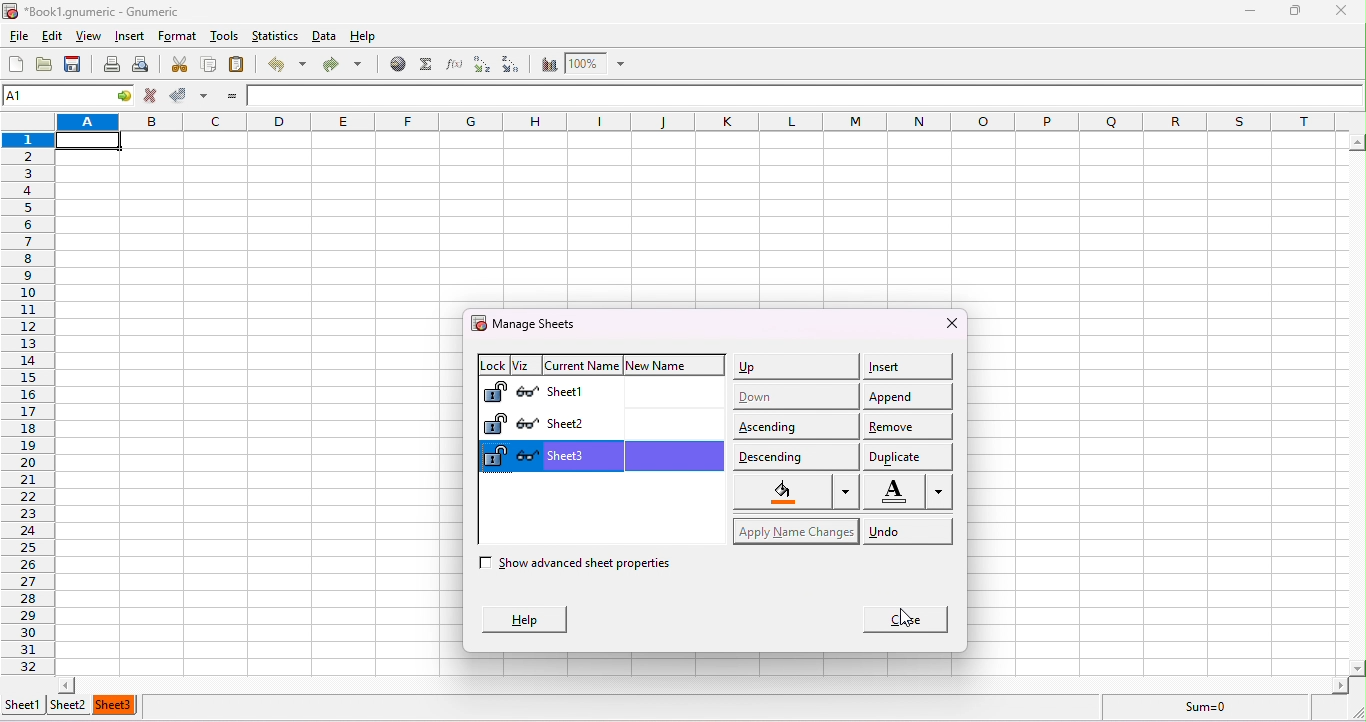 The height and width of the screenshot is (722, 1366). What do you see at coordinates (87, 36) in the screenshot?
I see `view` at bounding box center [87, 36].